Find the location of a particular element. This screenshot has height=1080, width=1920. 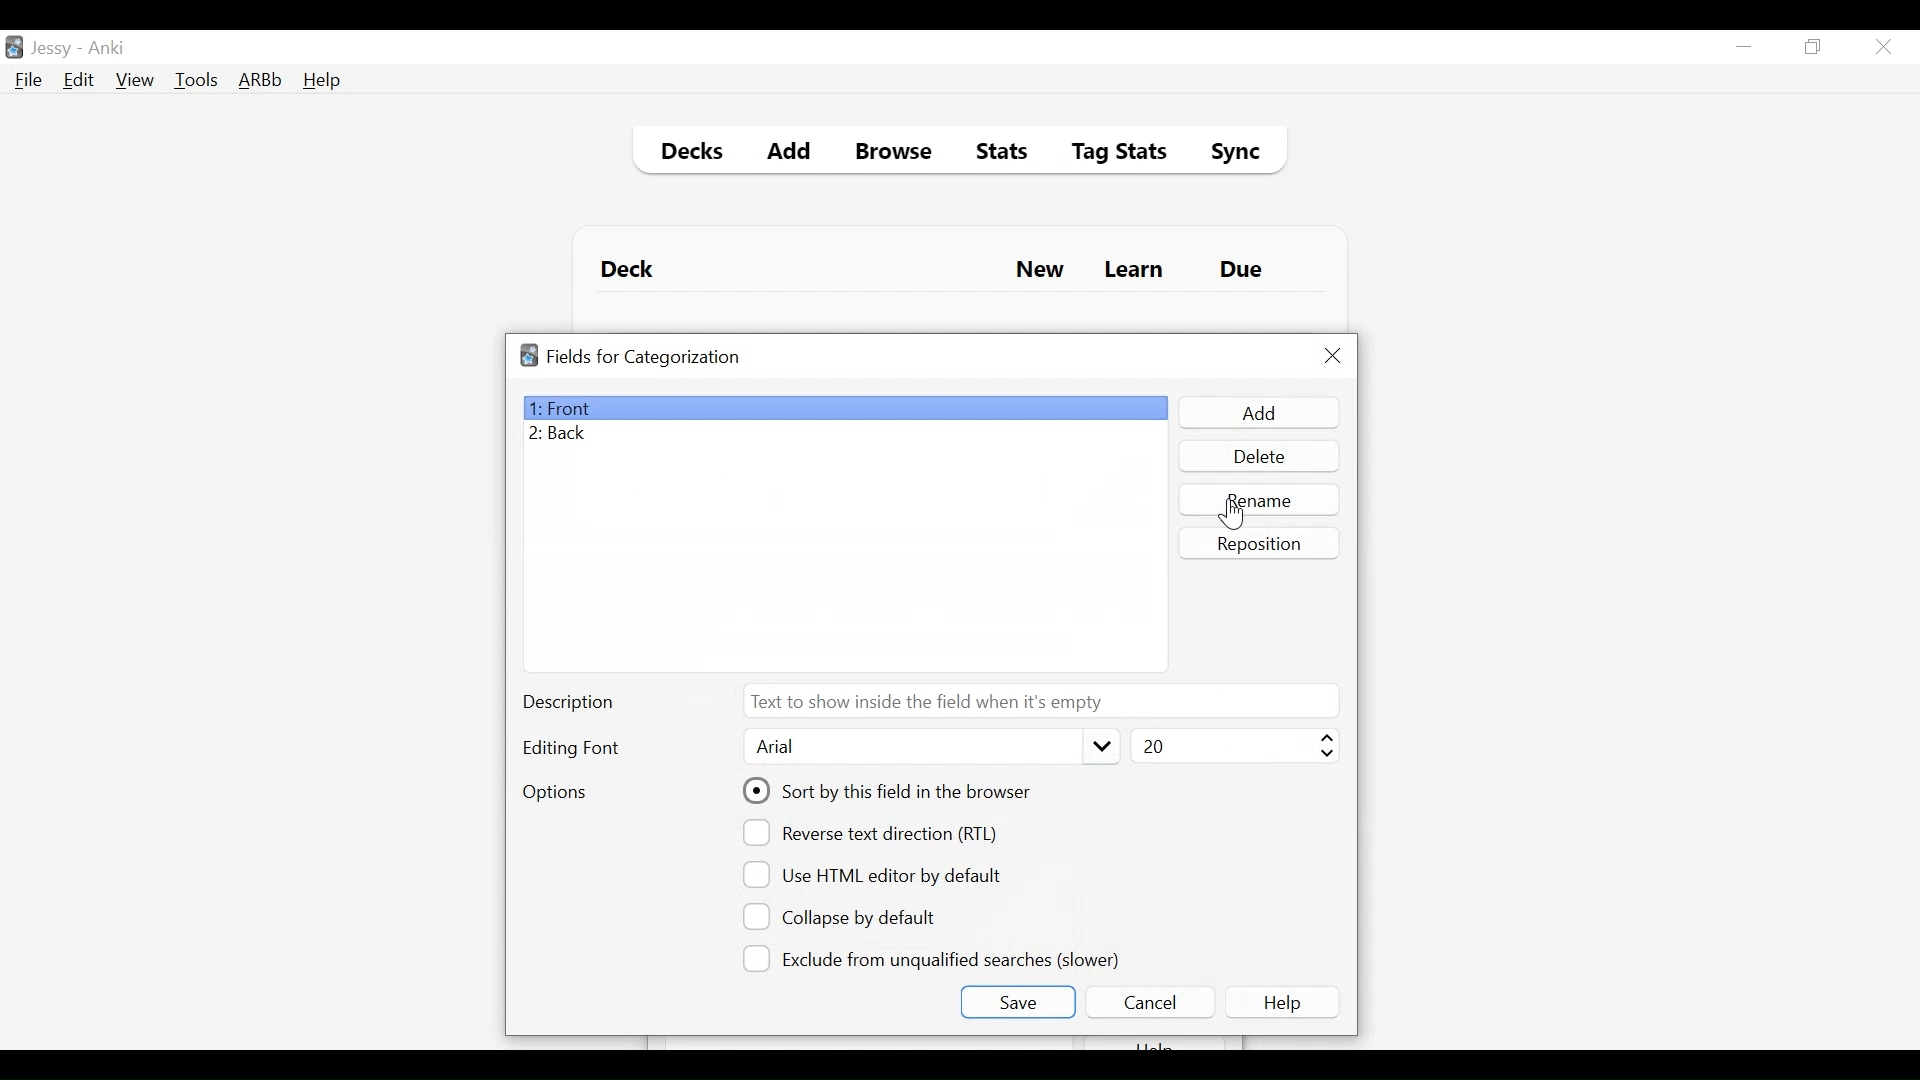

Close is located at coordinates (1333, 356).